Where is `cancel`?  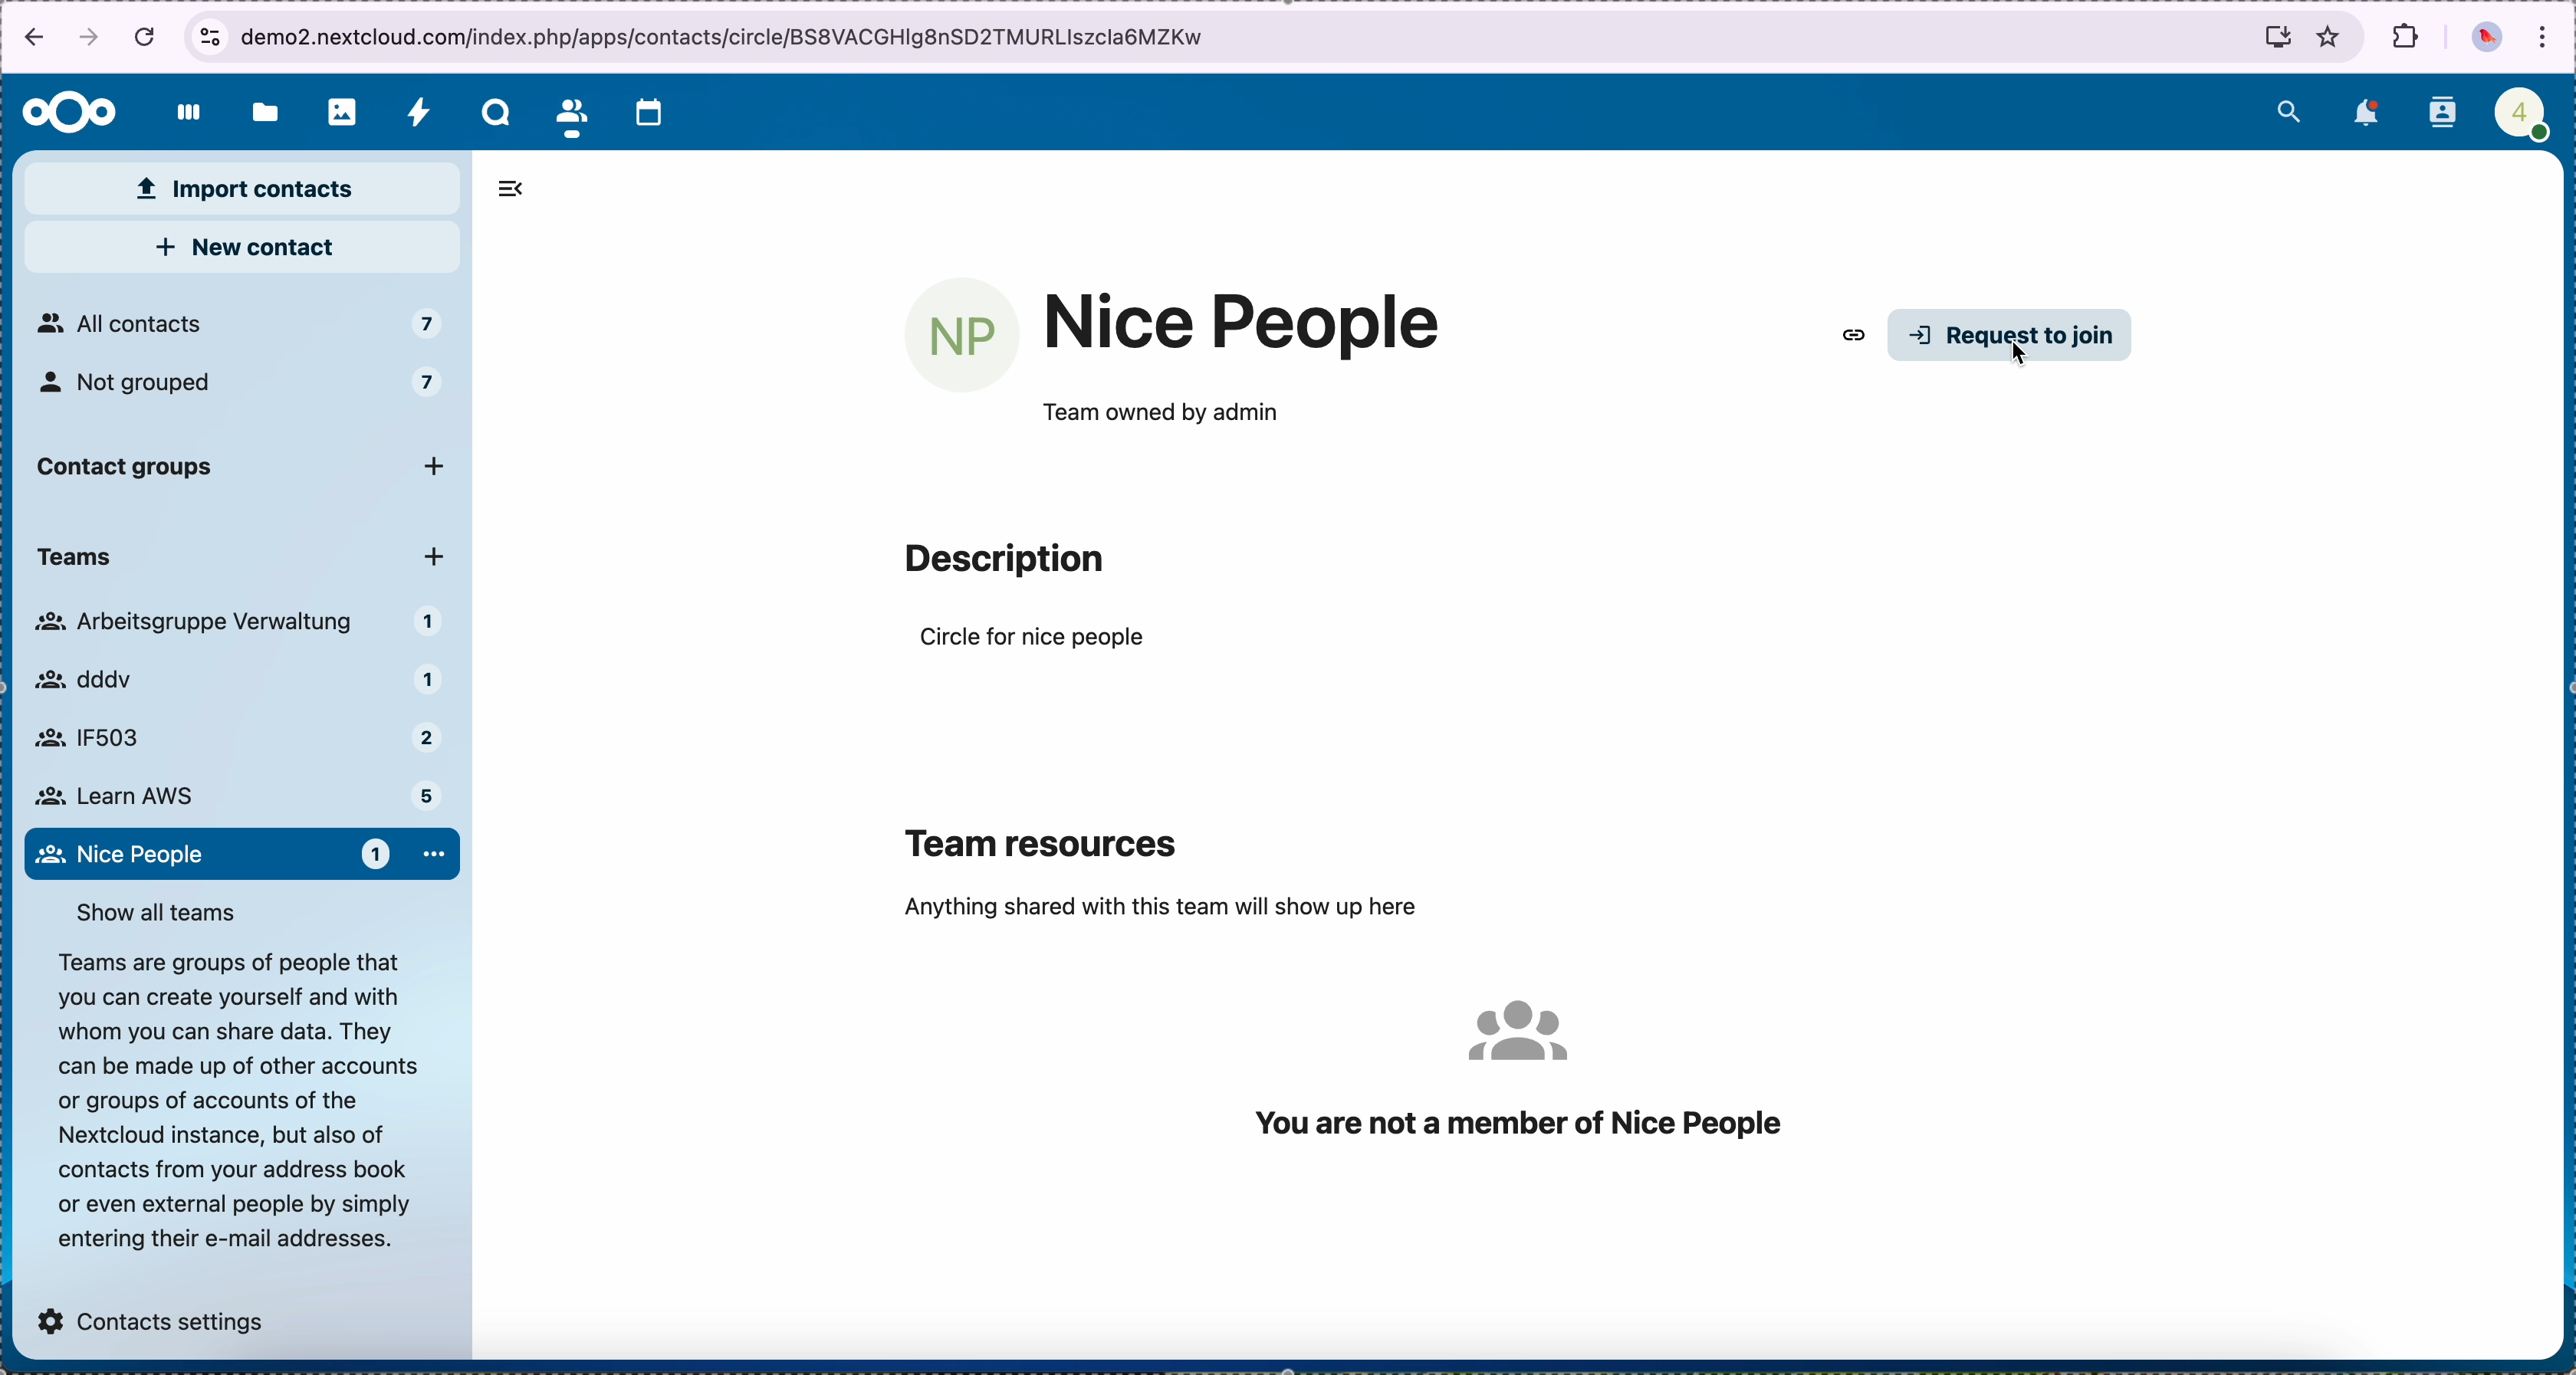
cancel is located at coordinates (145, 37).